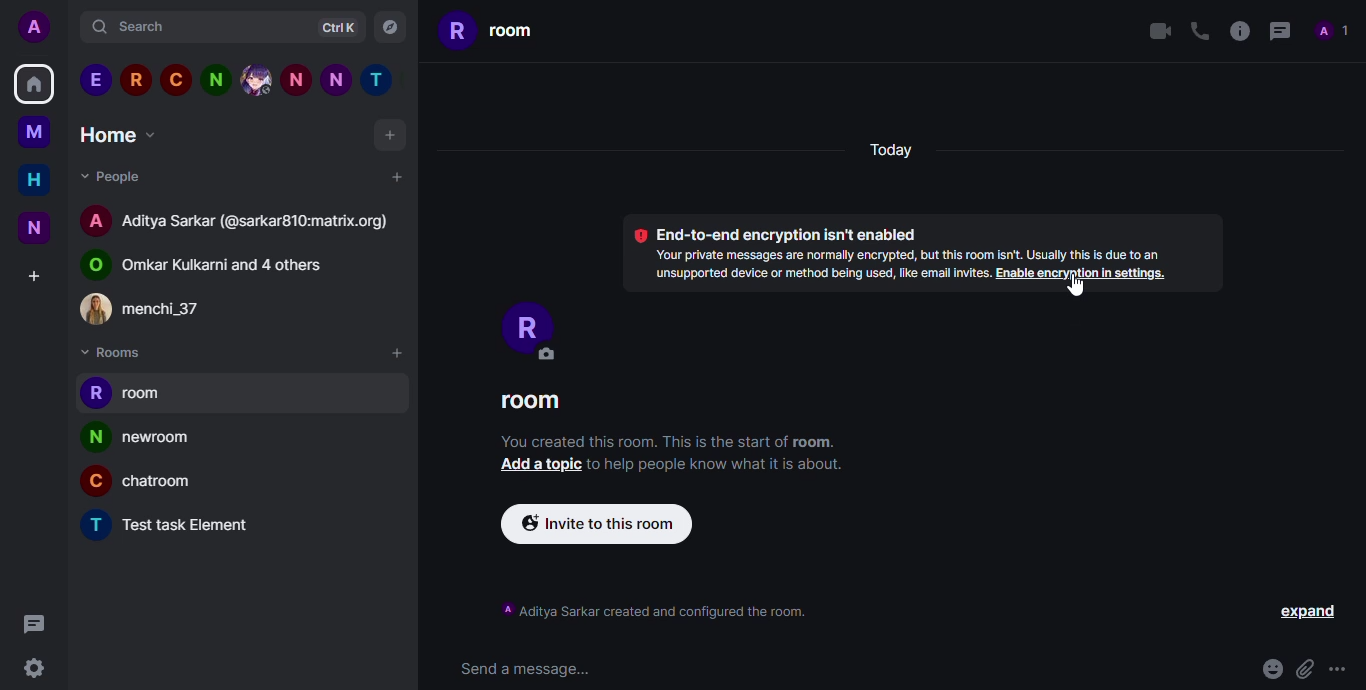 The image size is (1366, 690). What do you see at coordinates (35, 276) in the screenshot?
I see `create a space` at bounding box center [35, 276].